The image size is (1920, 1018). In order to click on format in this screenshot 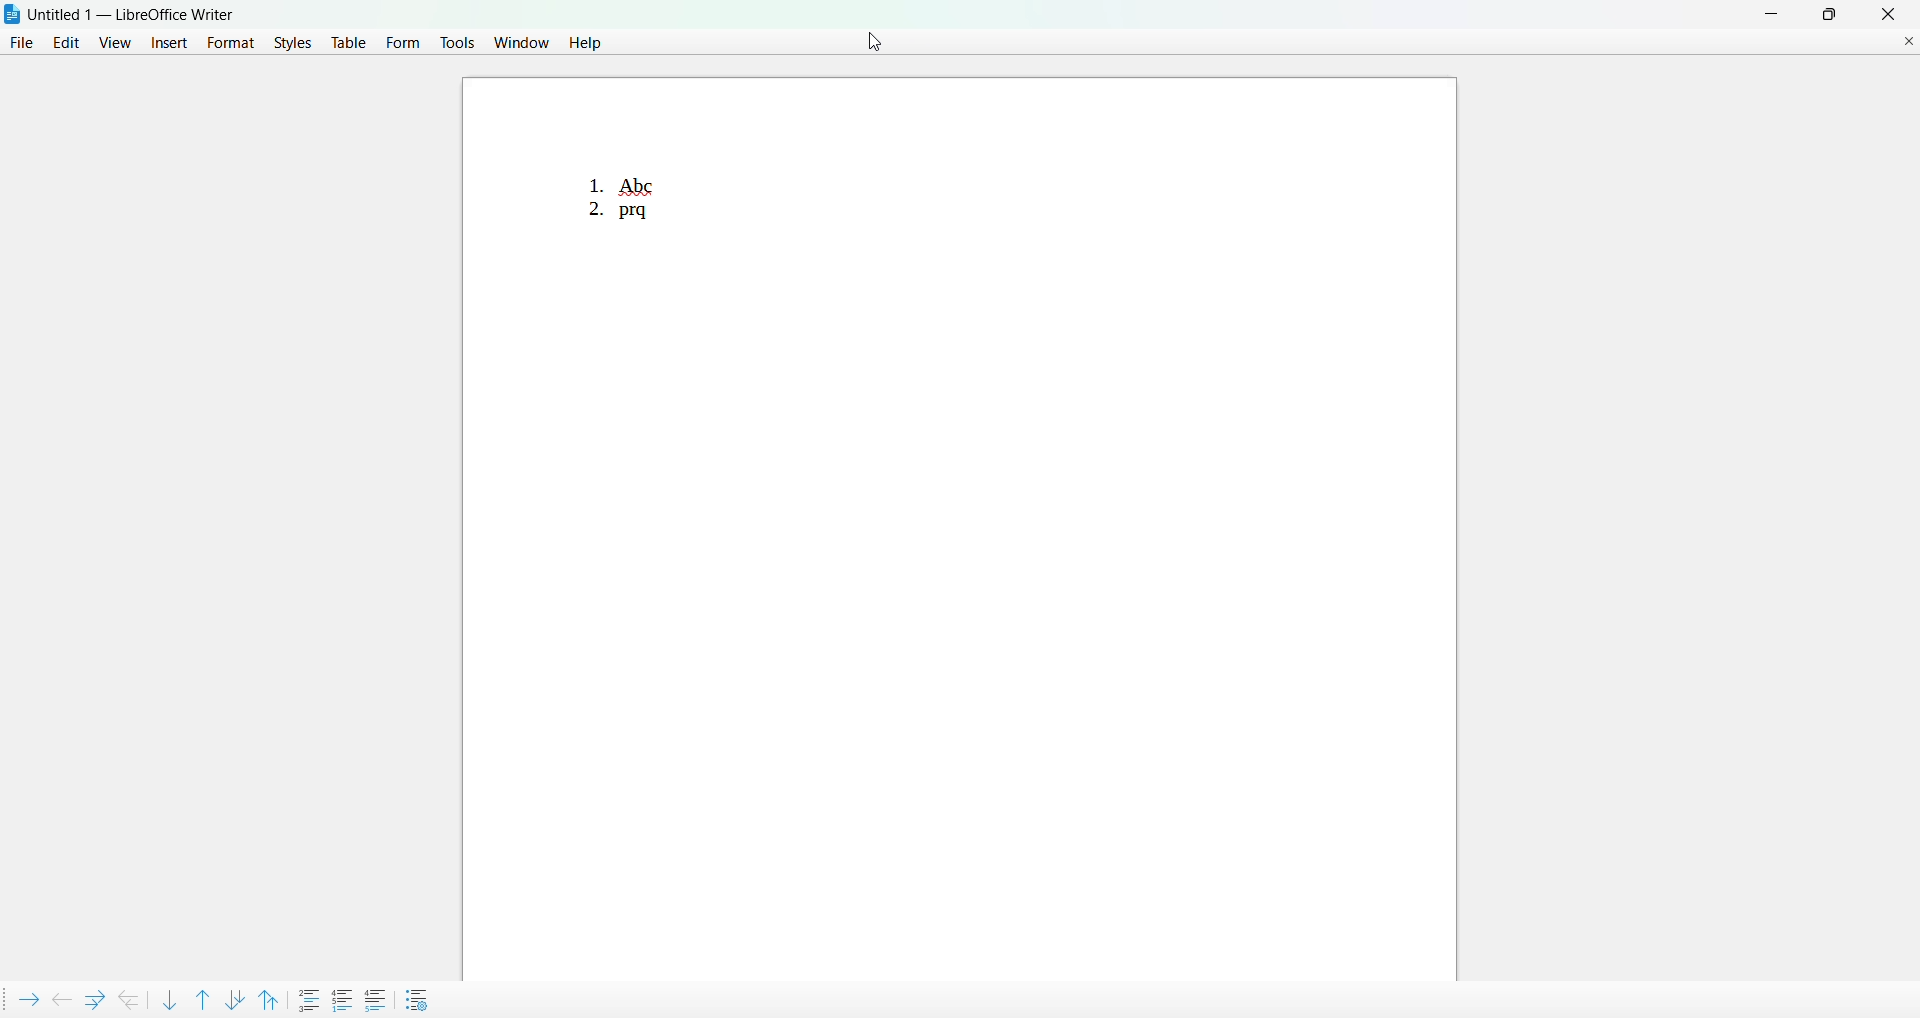, I will do `click(229, 42)`.